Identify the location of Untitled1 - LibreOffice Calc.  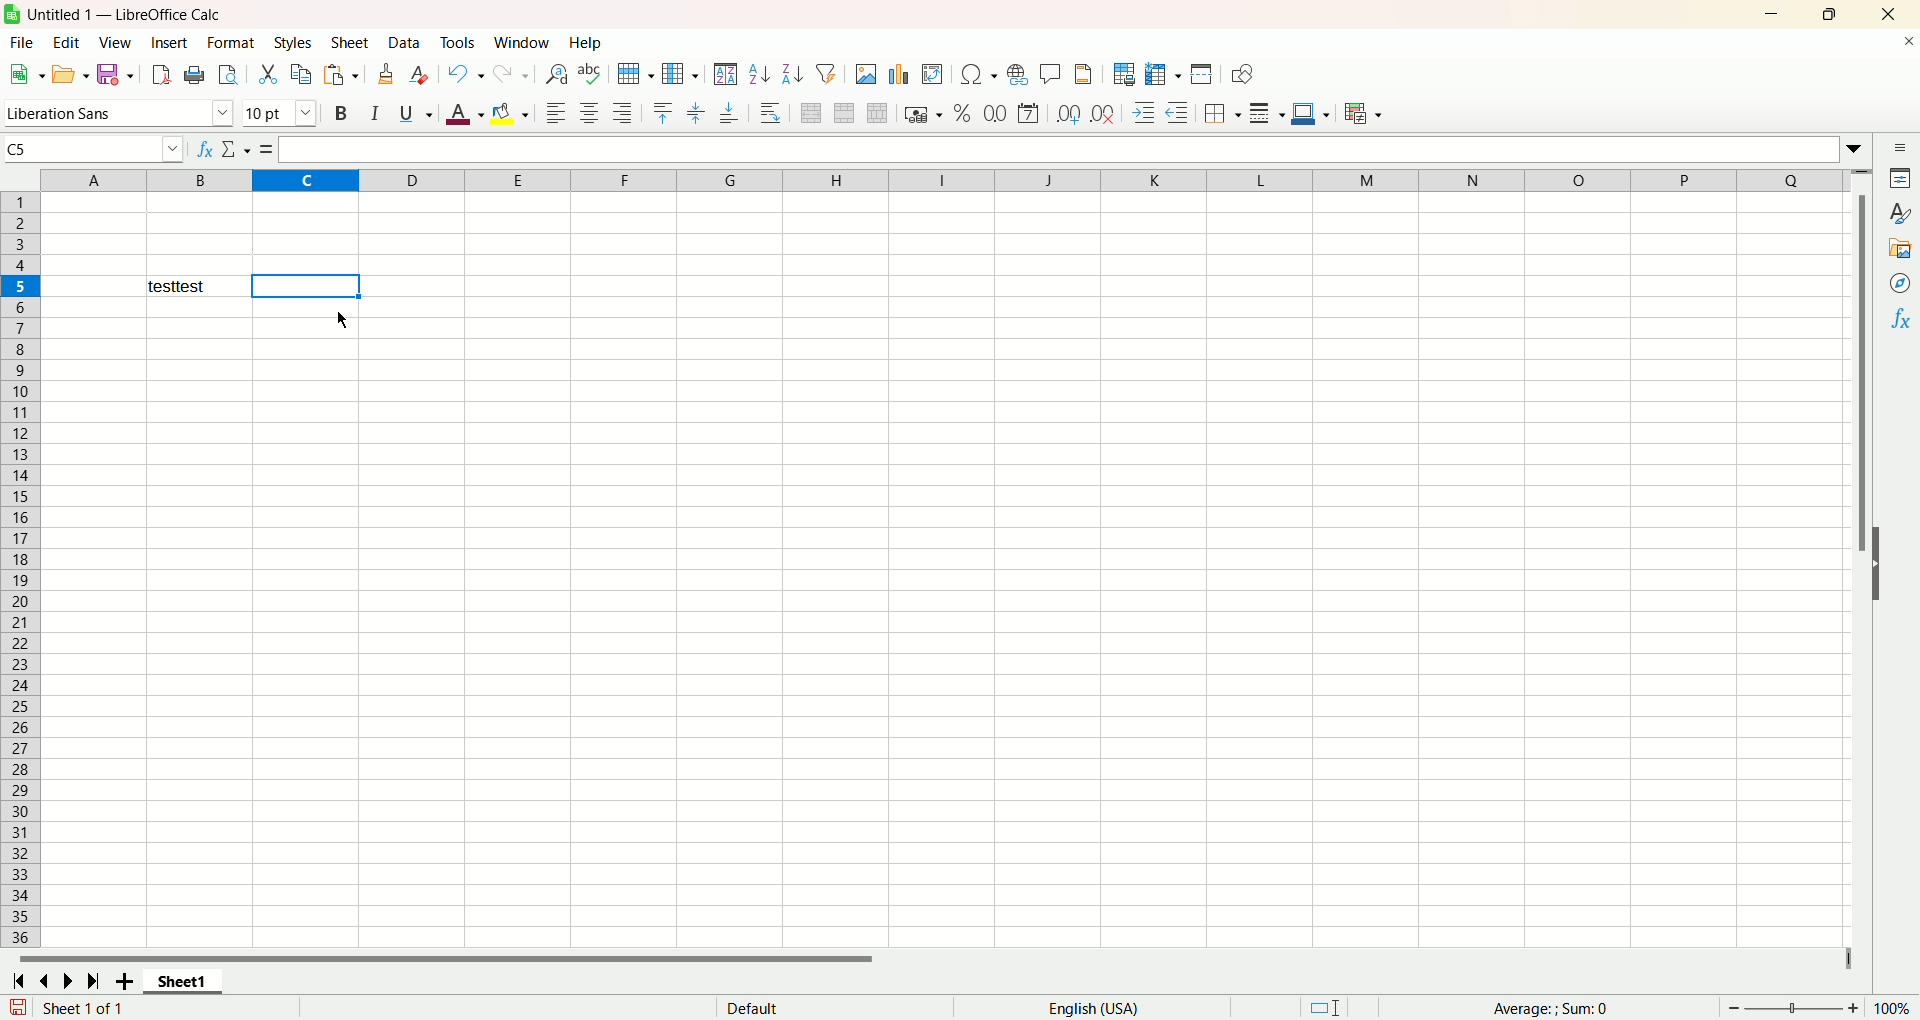
(122, 14).